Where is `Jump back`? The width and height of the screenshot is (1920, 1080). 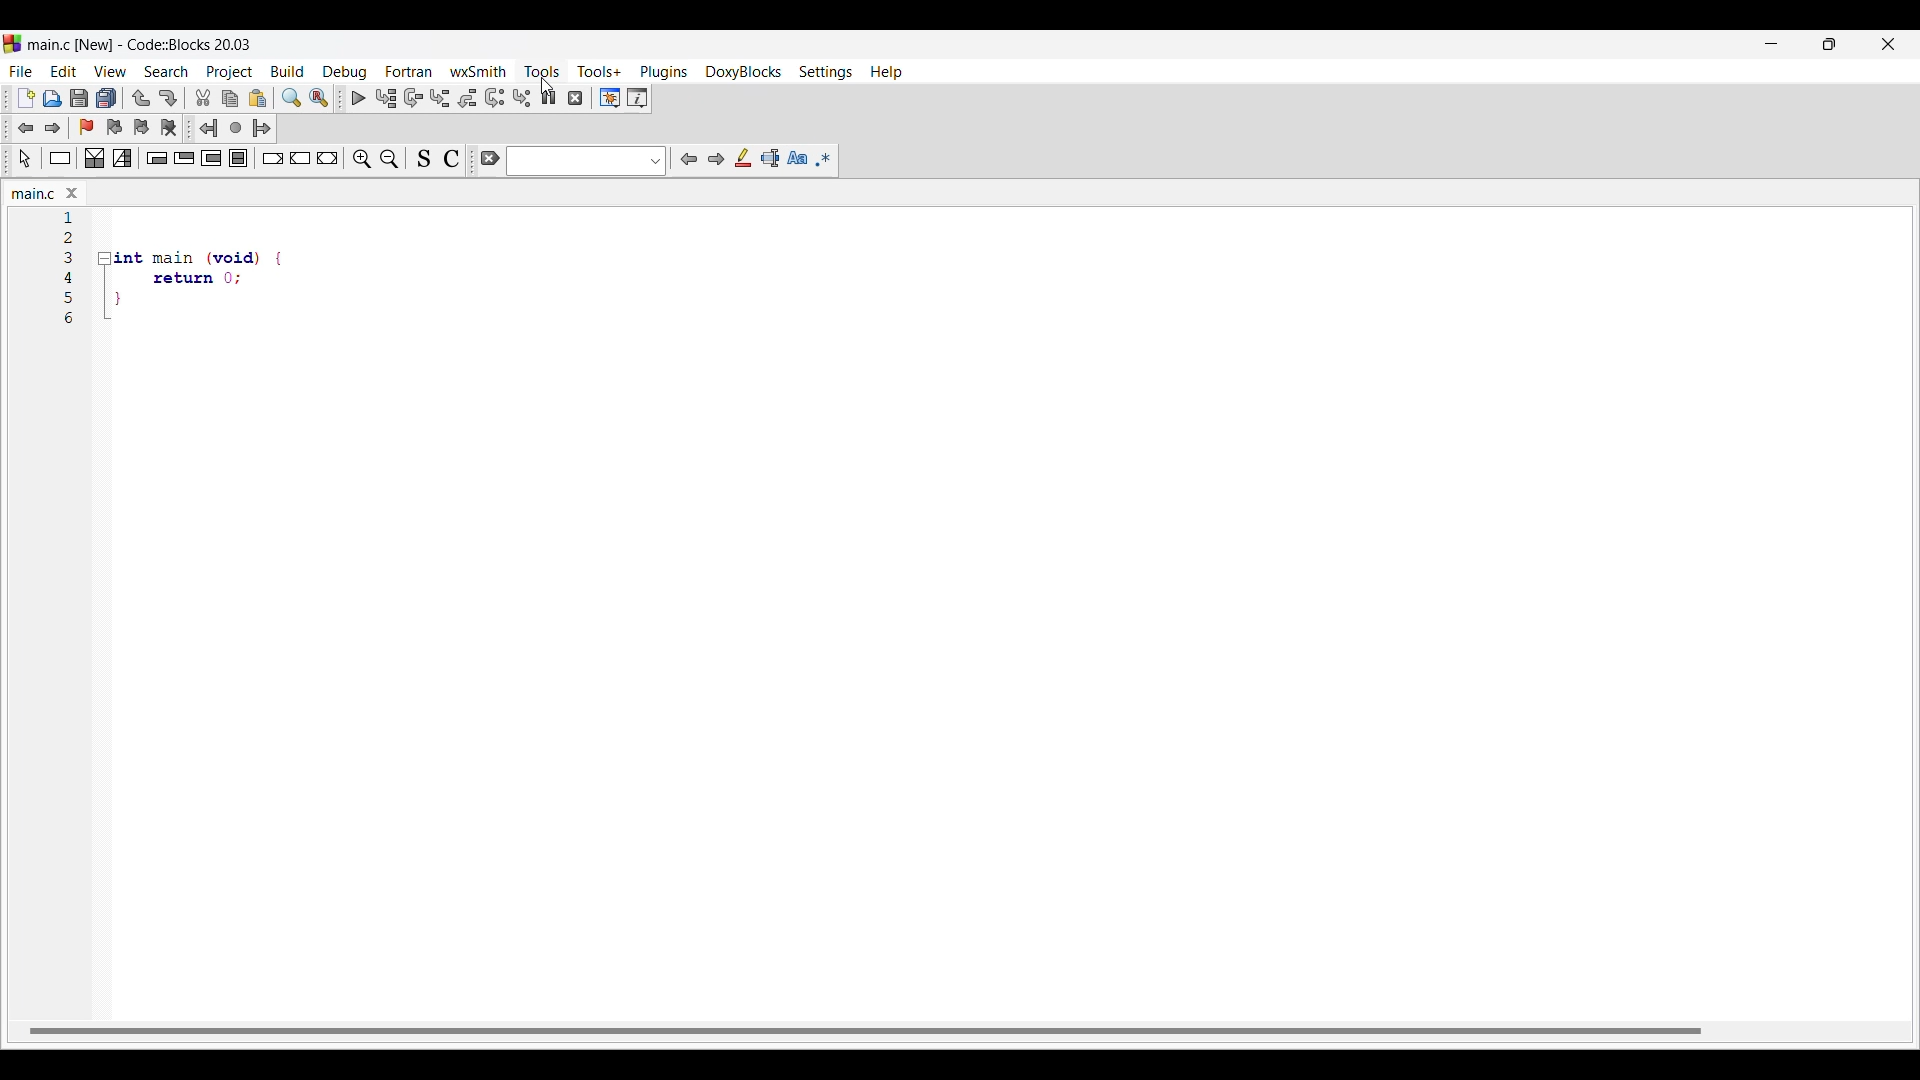 Jump back is located at coordinates (26, 128).